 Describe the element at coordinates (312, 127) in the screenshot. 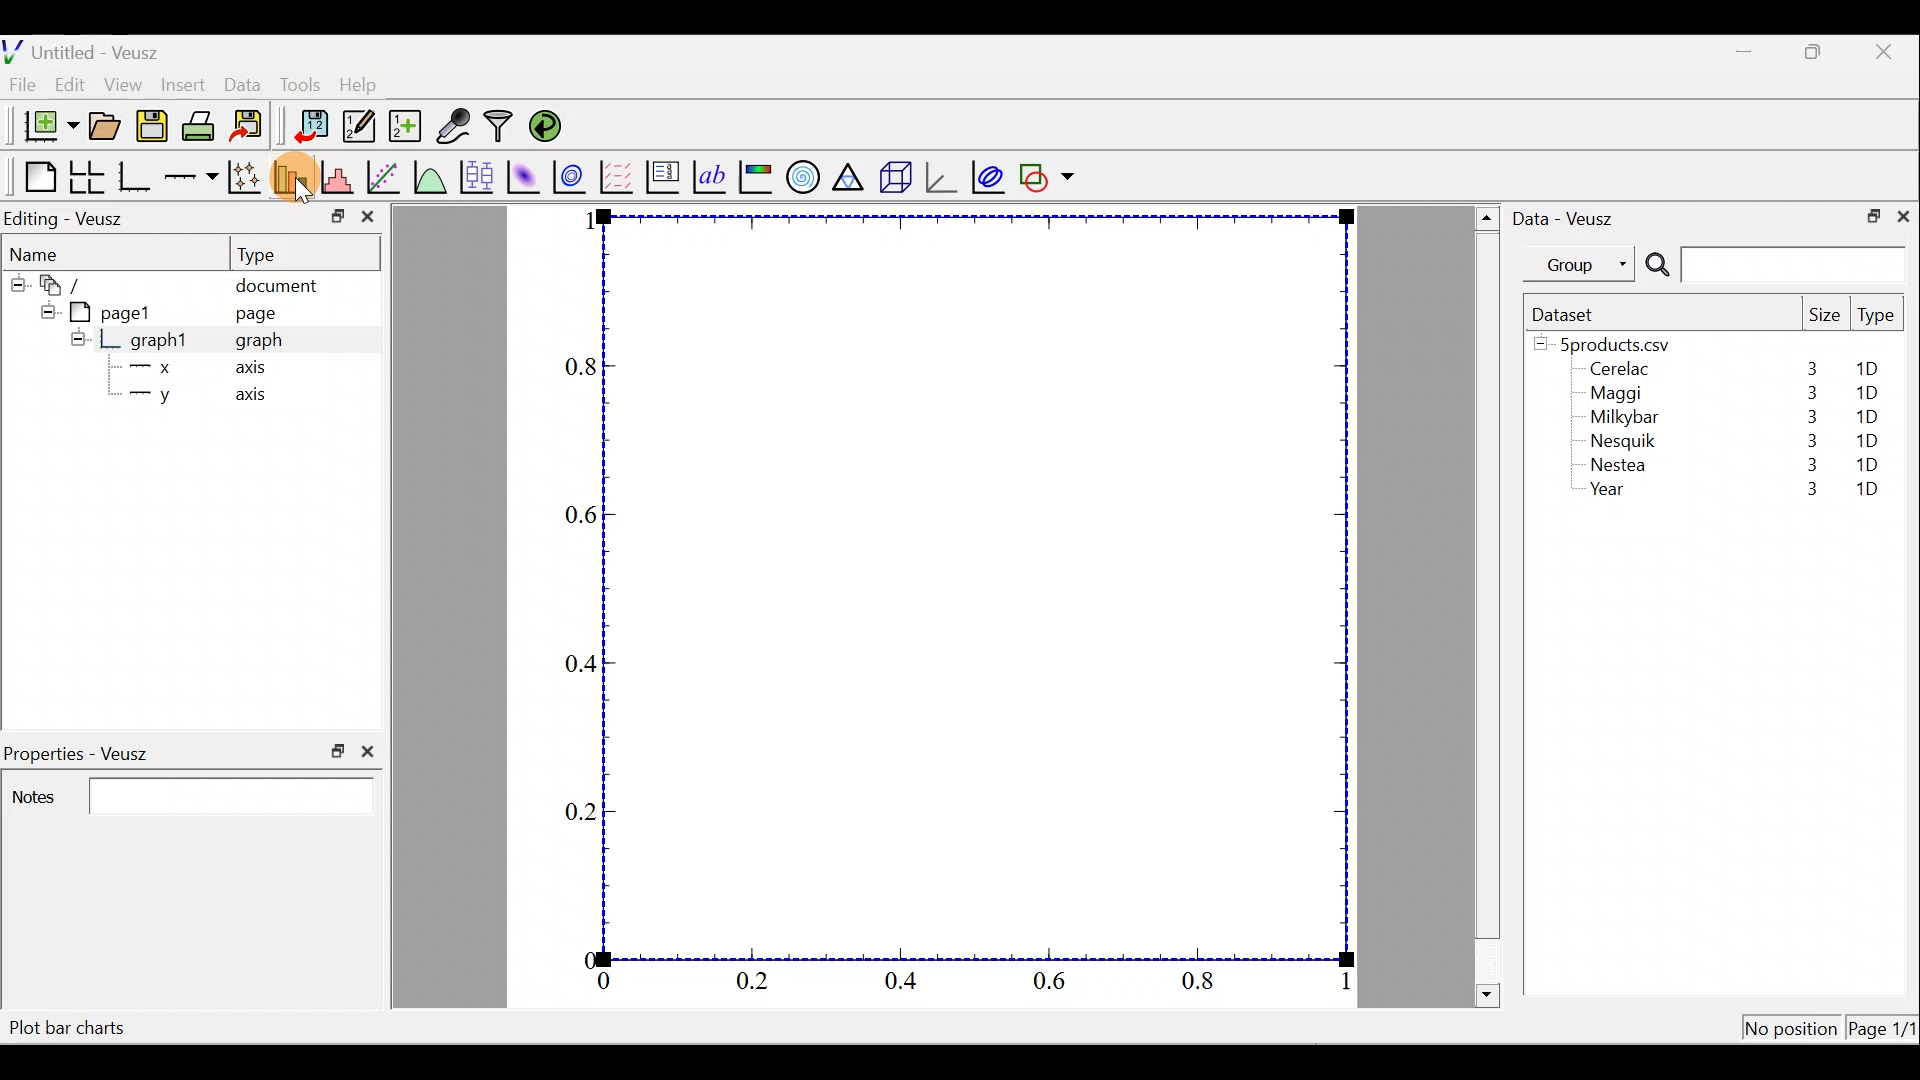

I see `Import data into veusz` at that location.